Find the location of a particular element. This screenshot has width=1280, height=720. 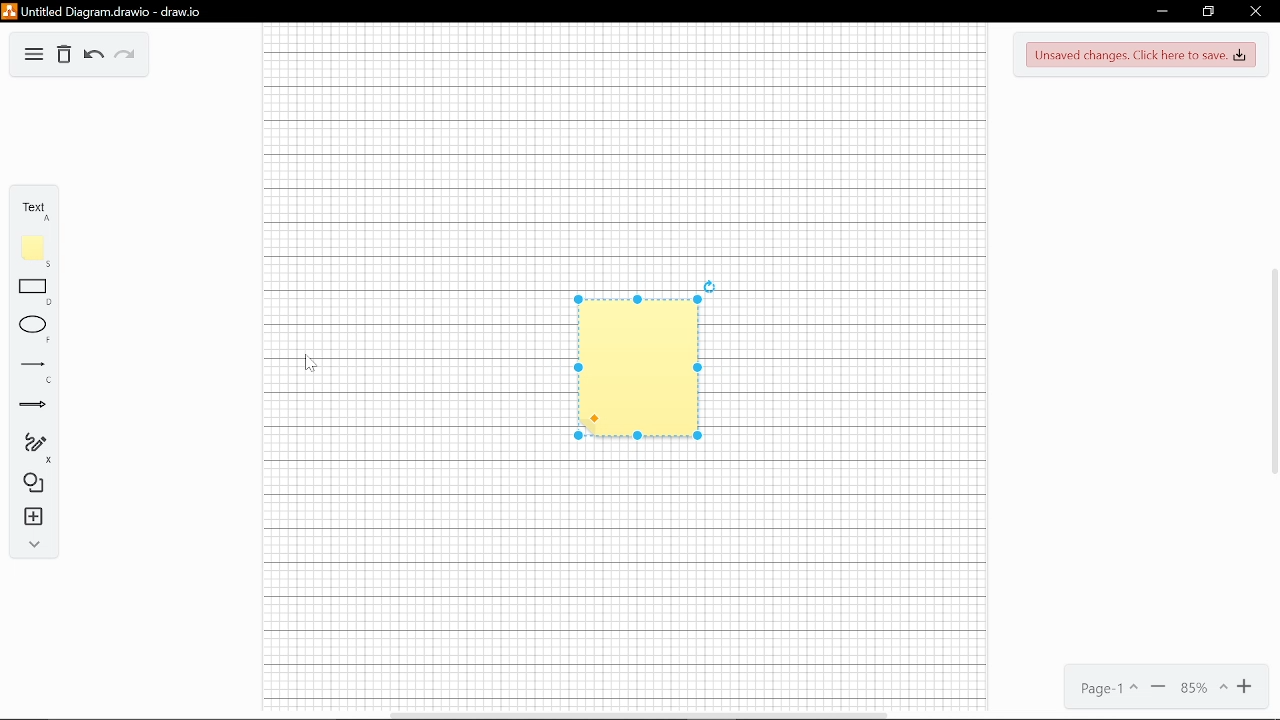

Zoom in is located at coordinates (1249, 687).